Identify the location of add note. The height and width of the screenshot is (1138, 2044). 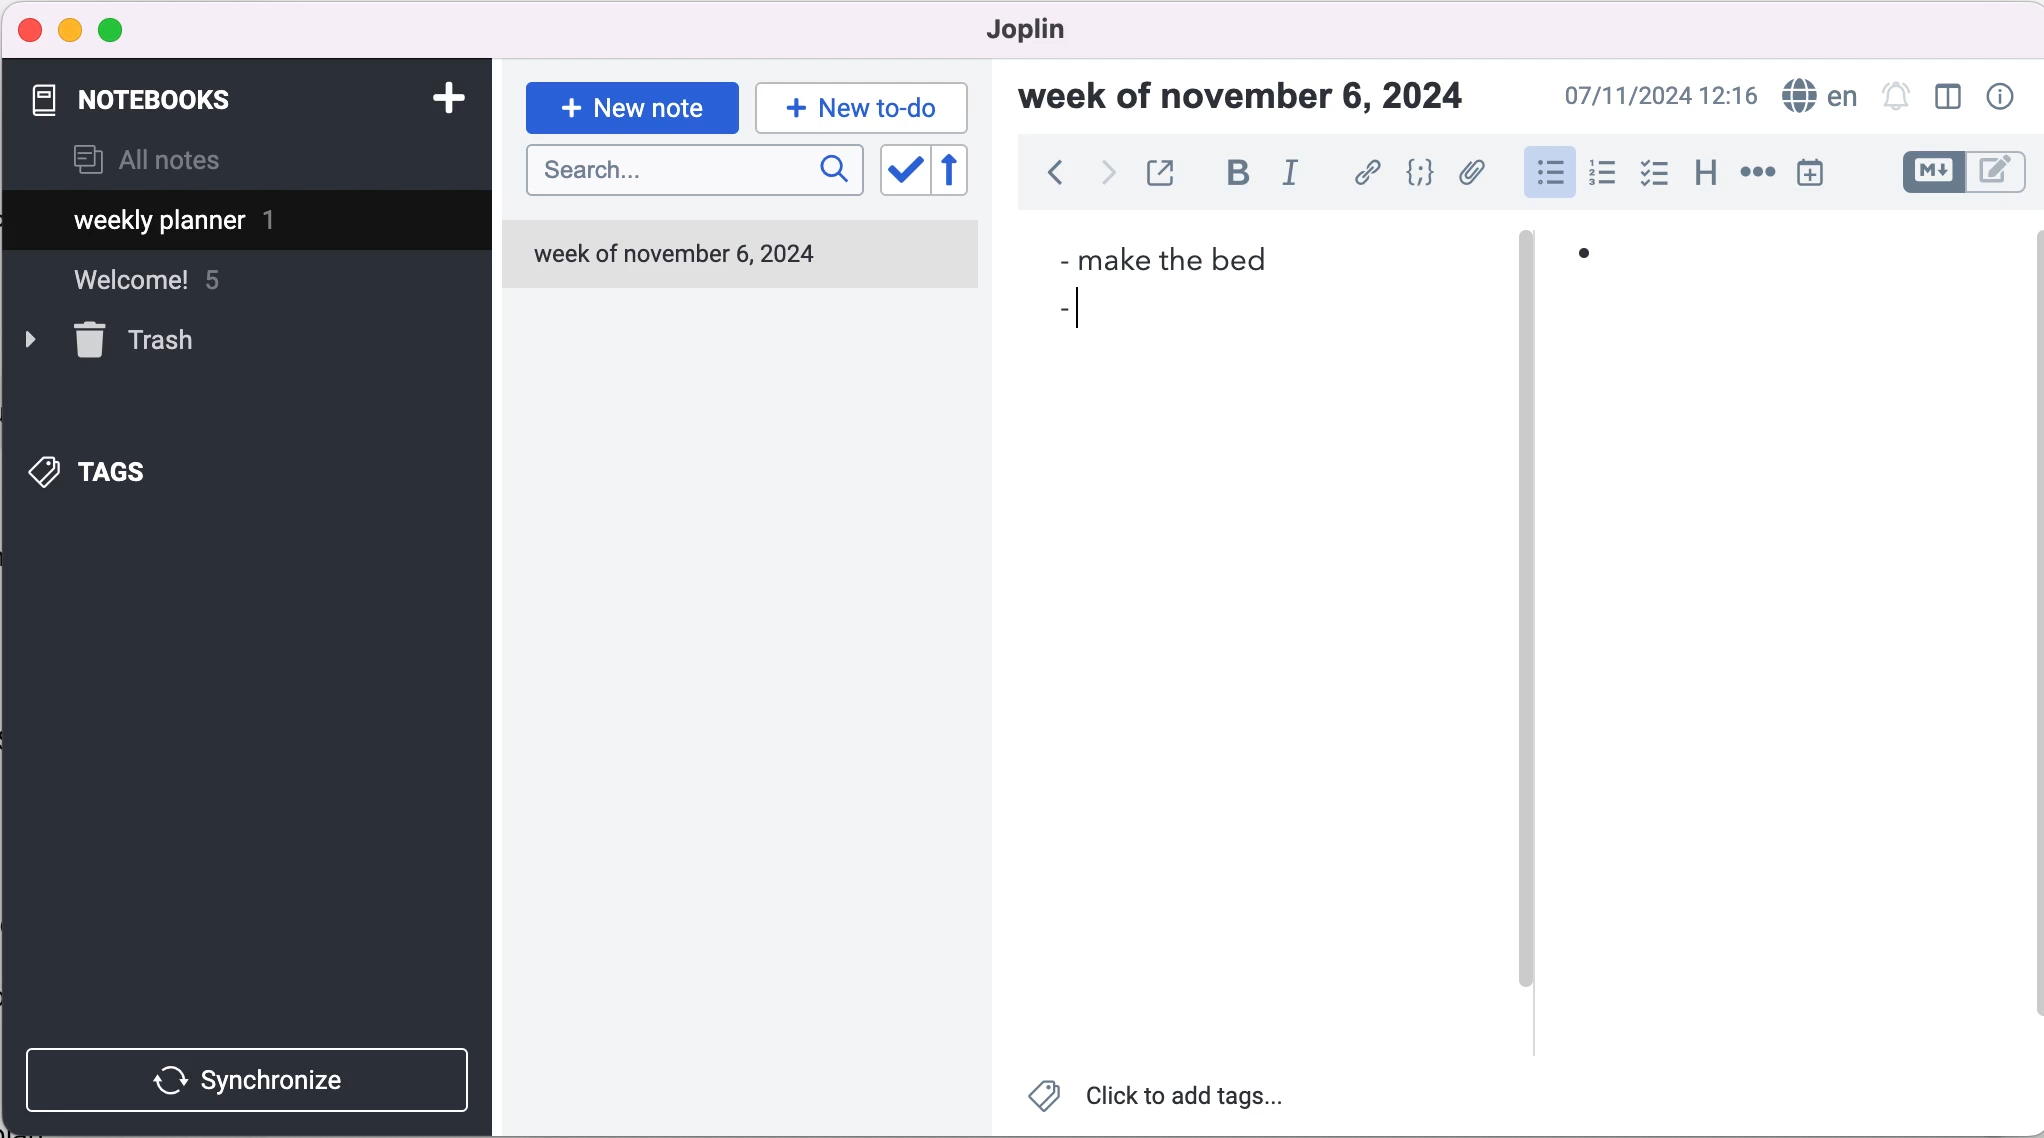
(447, 96).